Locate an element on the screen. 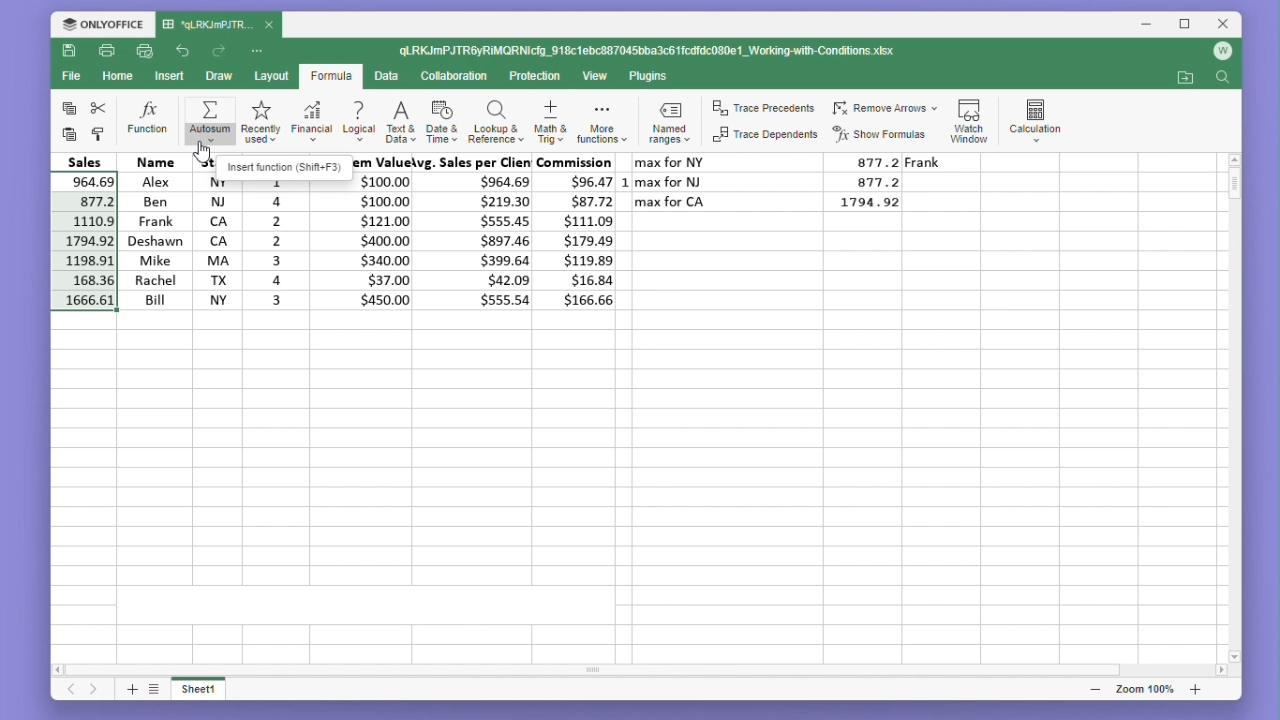 The height and width of the screenshot is (720, 1280). Save  is located at coordinates (68, 50).